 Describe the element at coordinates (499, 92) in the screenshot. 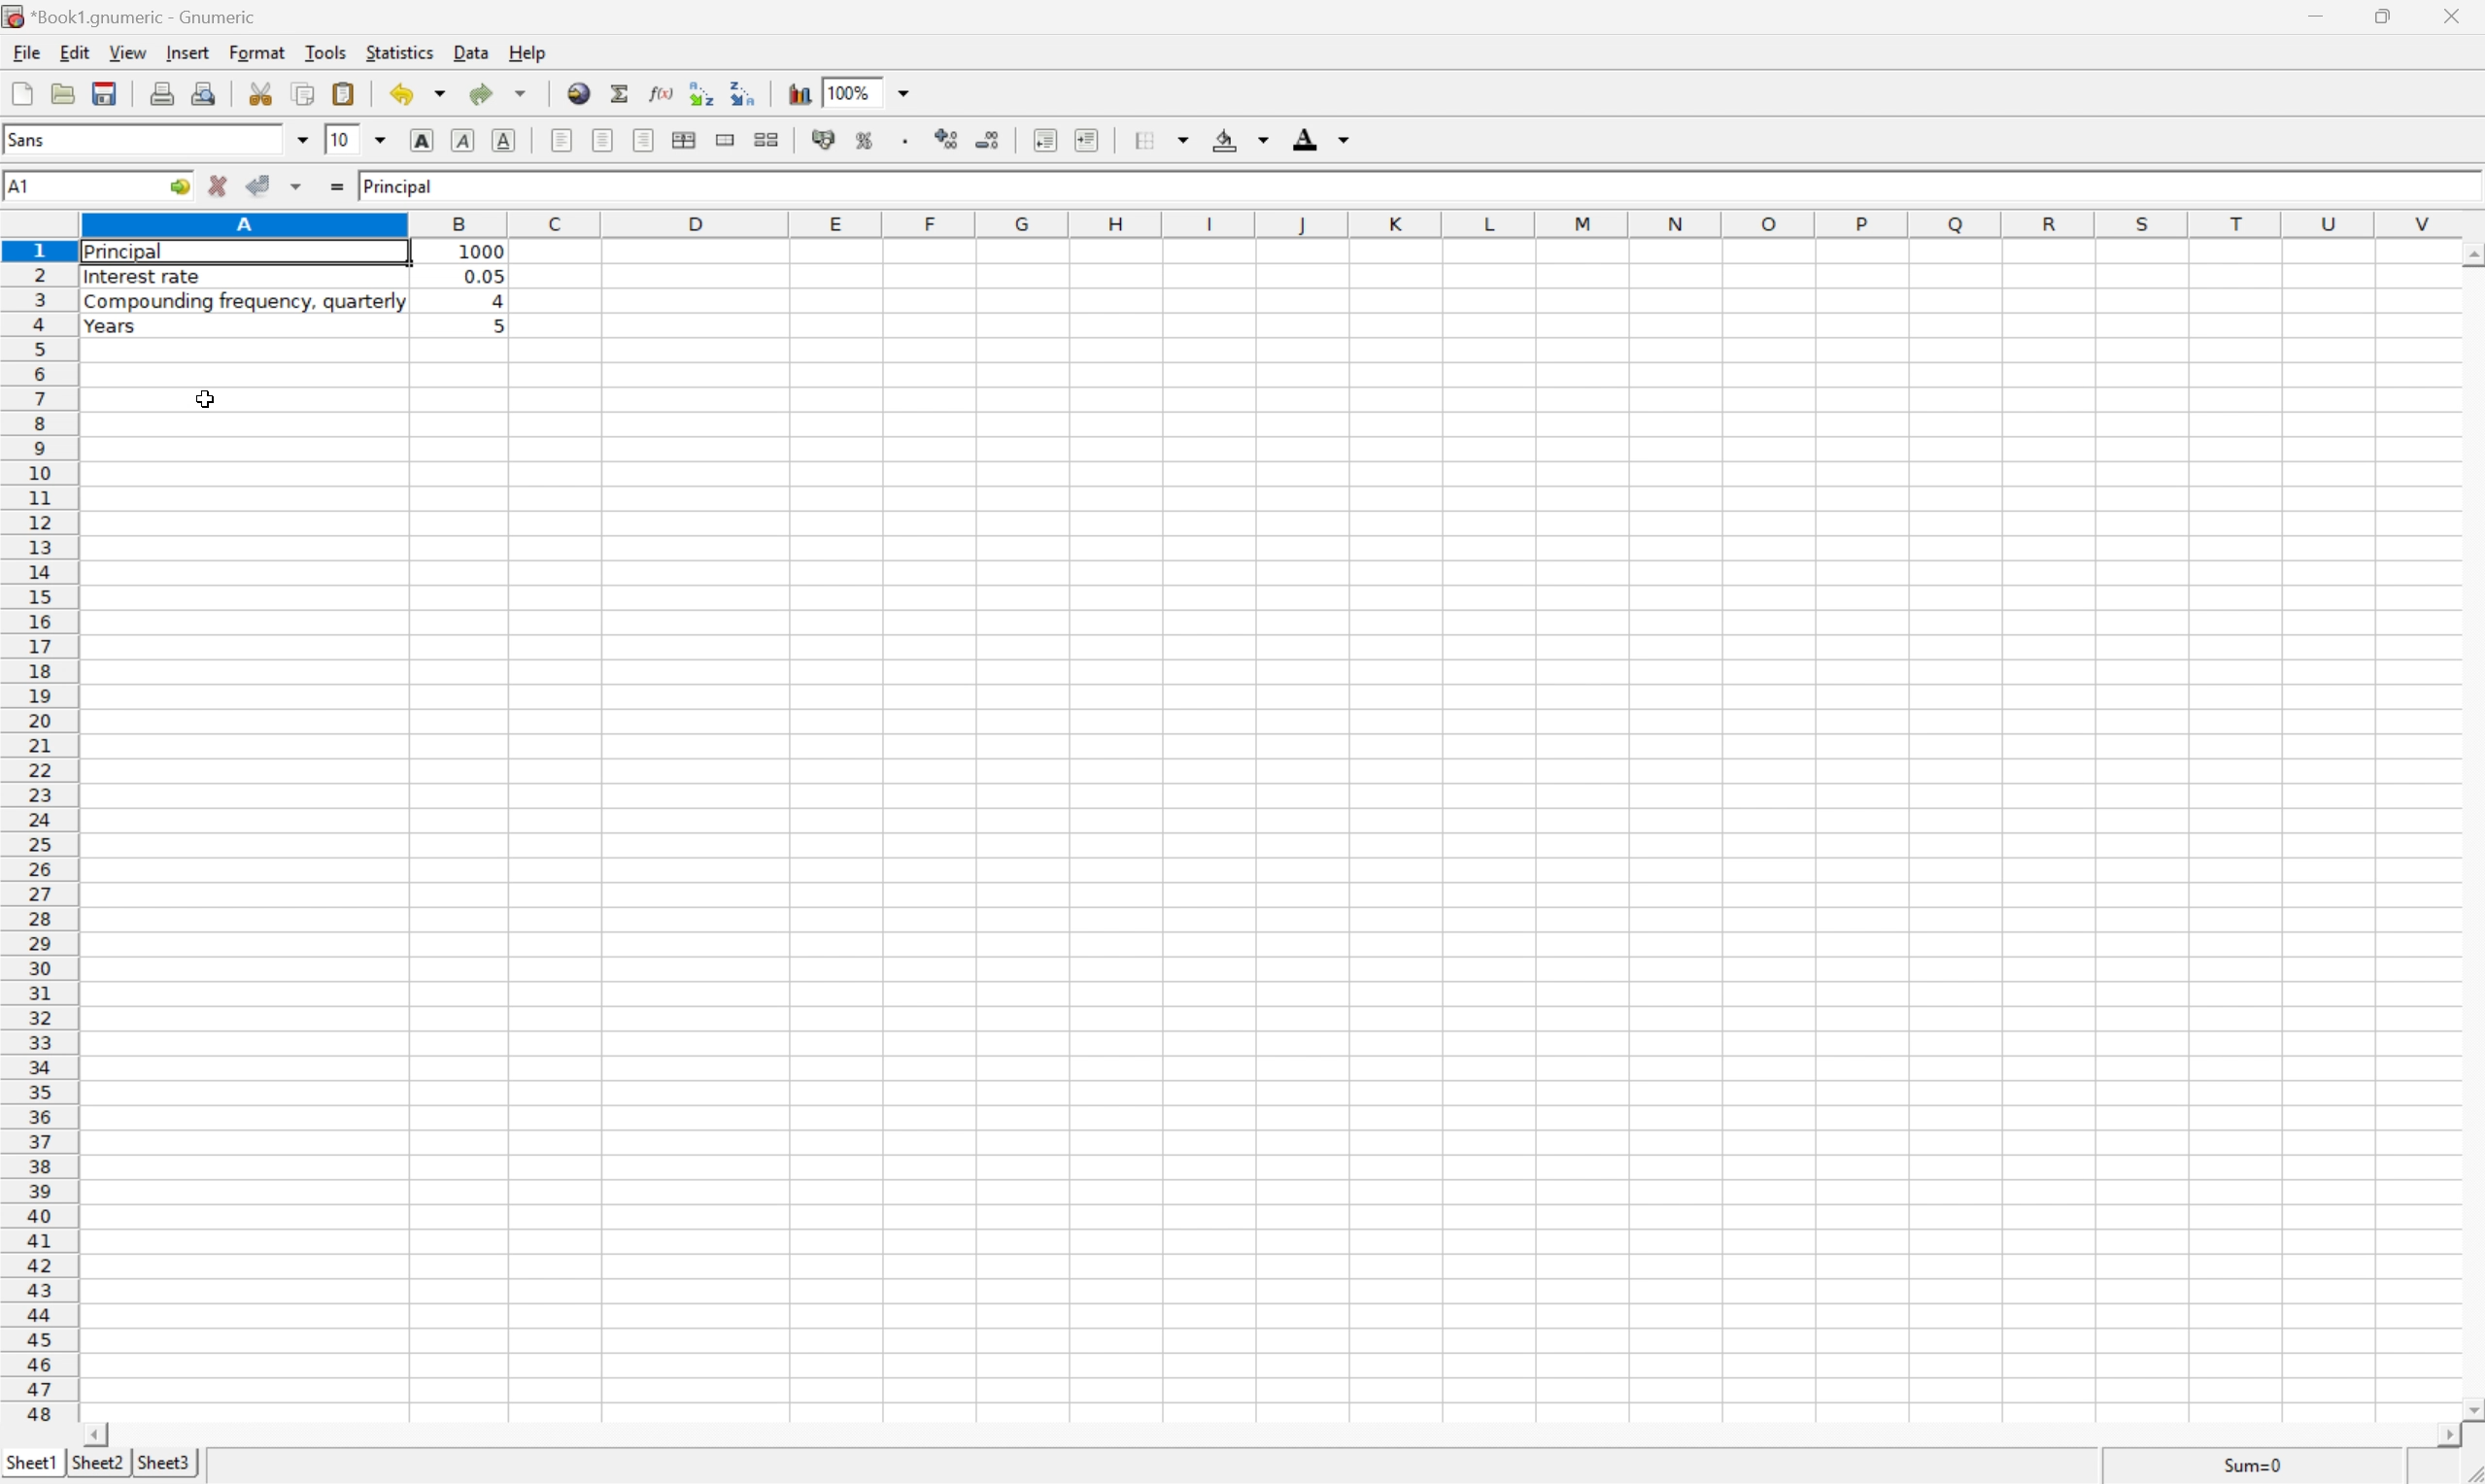

I see `redo` at that location.